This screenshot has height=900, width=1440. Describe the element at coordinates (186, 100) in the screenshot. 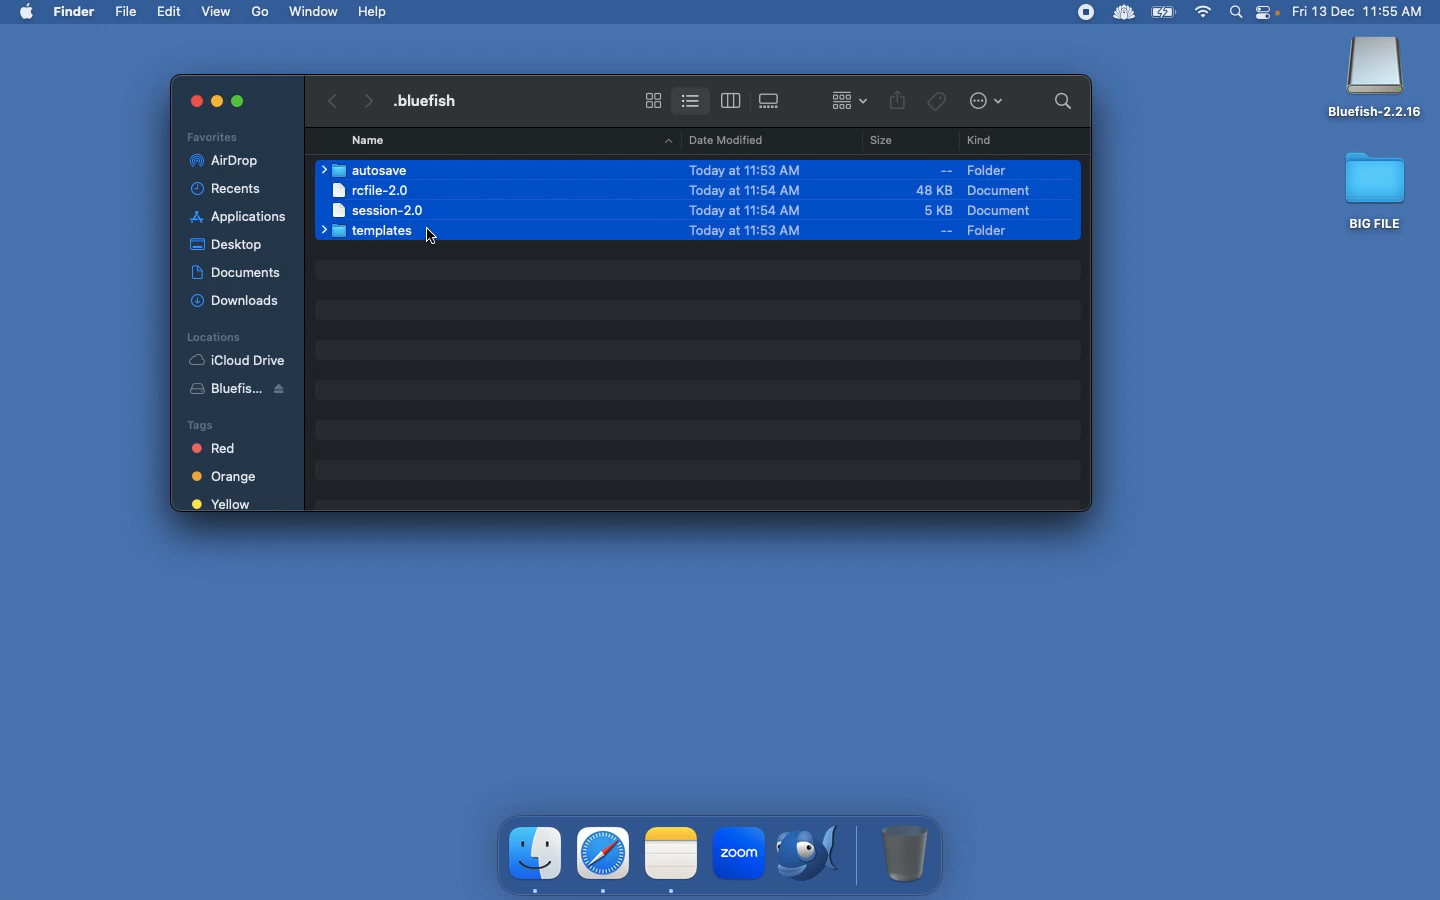

I see `close` at that location.